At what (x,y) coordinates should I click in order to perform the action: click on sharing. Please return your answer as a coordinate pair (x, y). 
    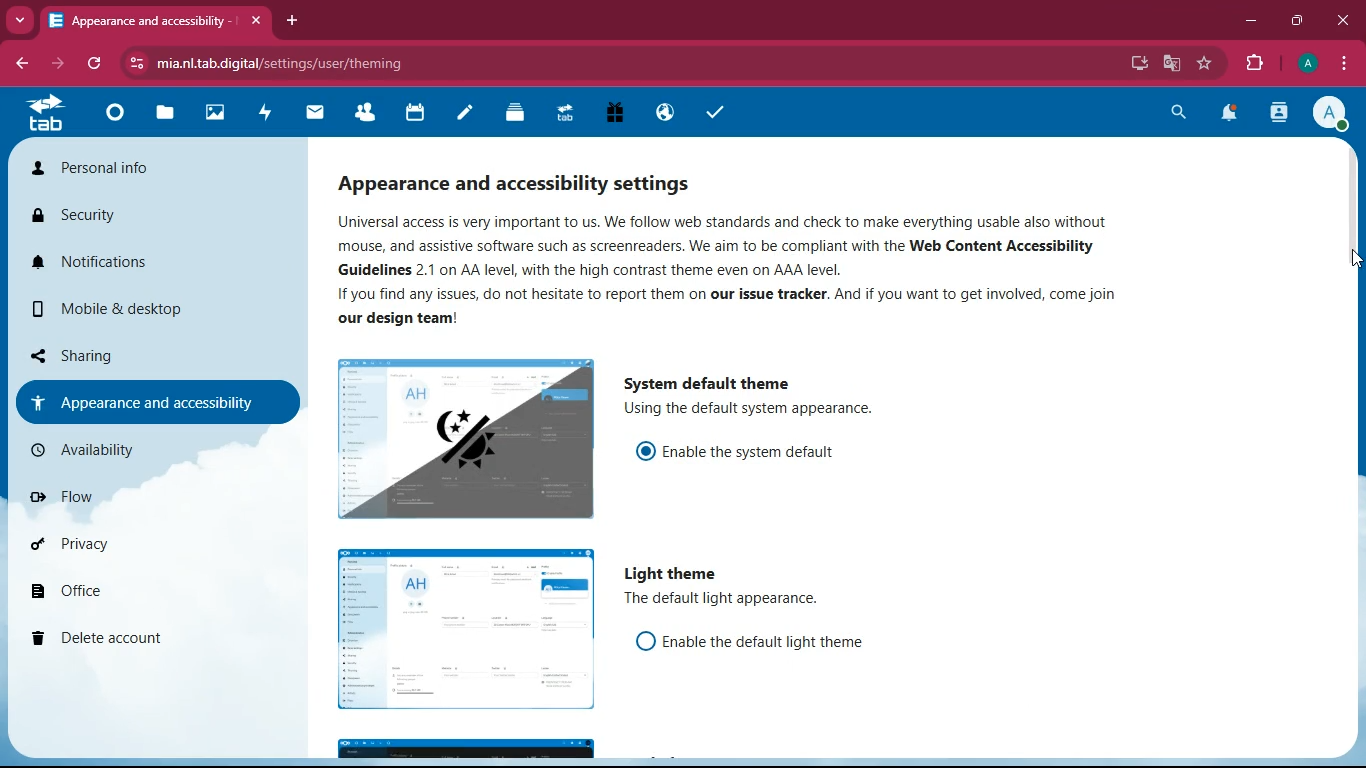
    Looking at the image, I should click on (149, 353).